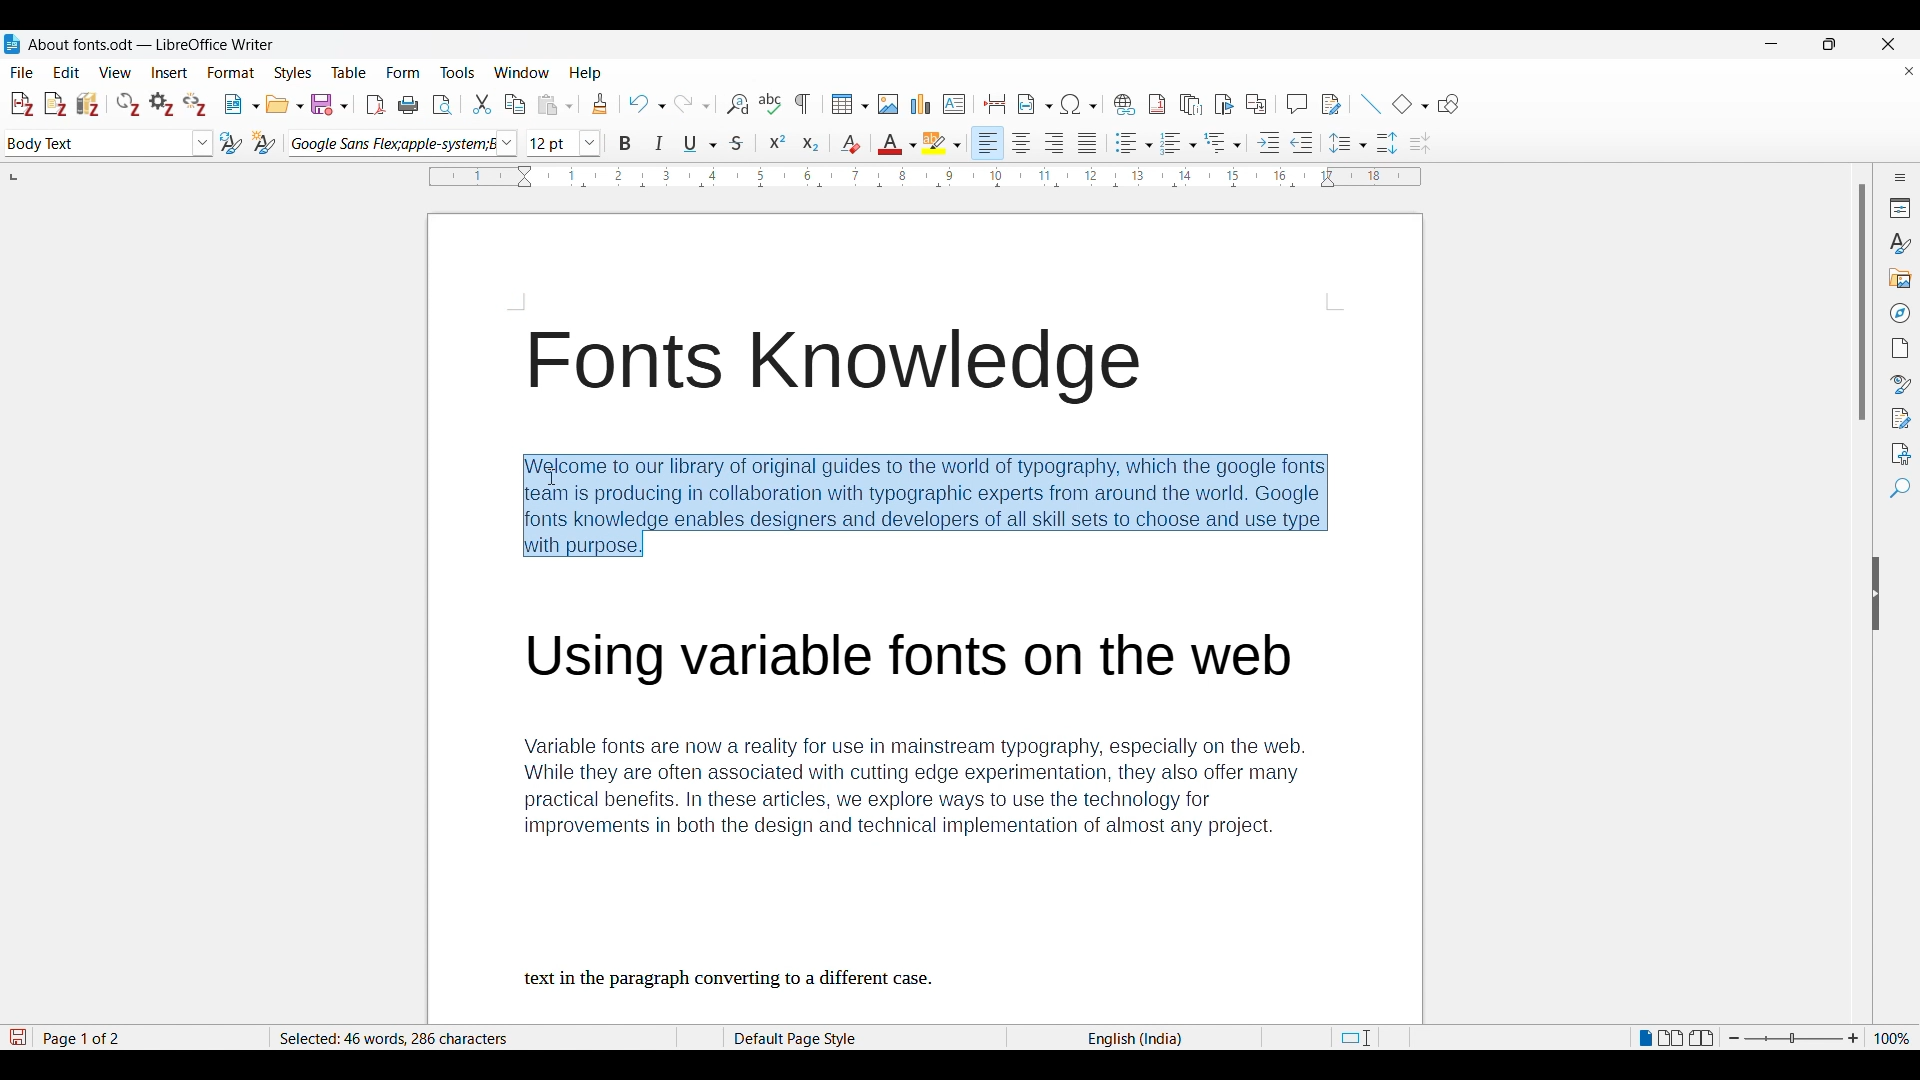 The height and width of the screenshot is (1080, 1920). I want to click on Page style, so click(827, 1038).